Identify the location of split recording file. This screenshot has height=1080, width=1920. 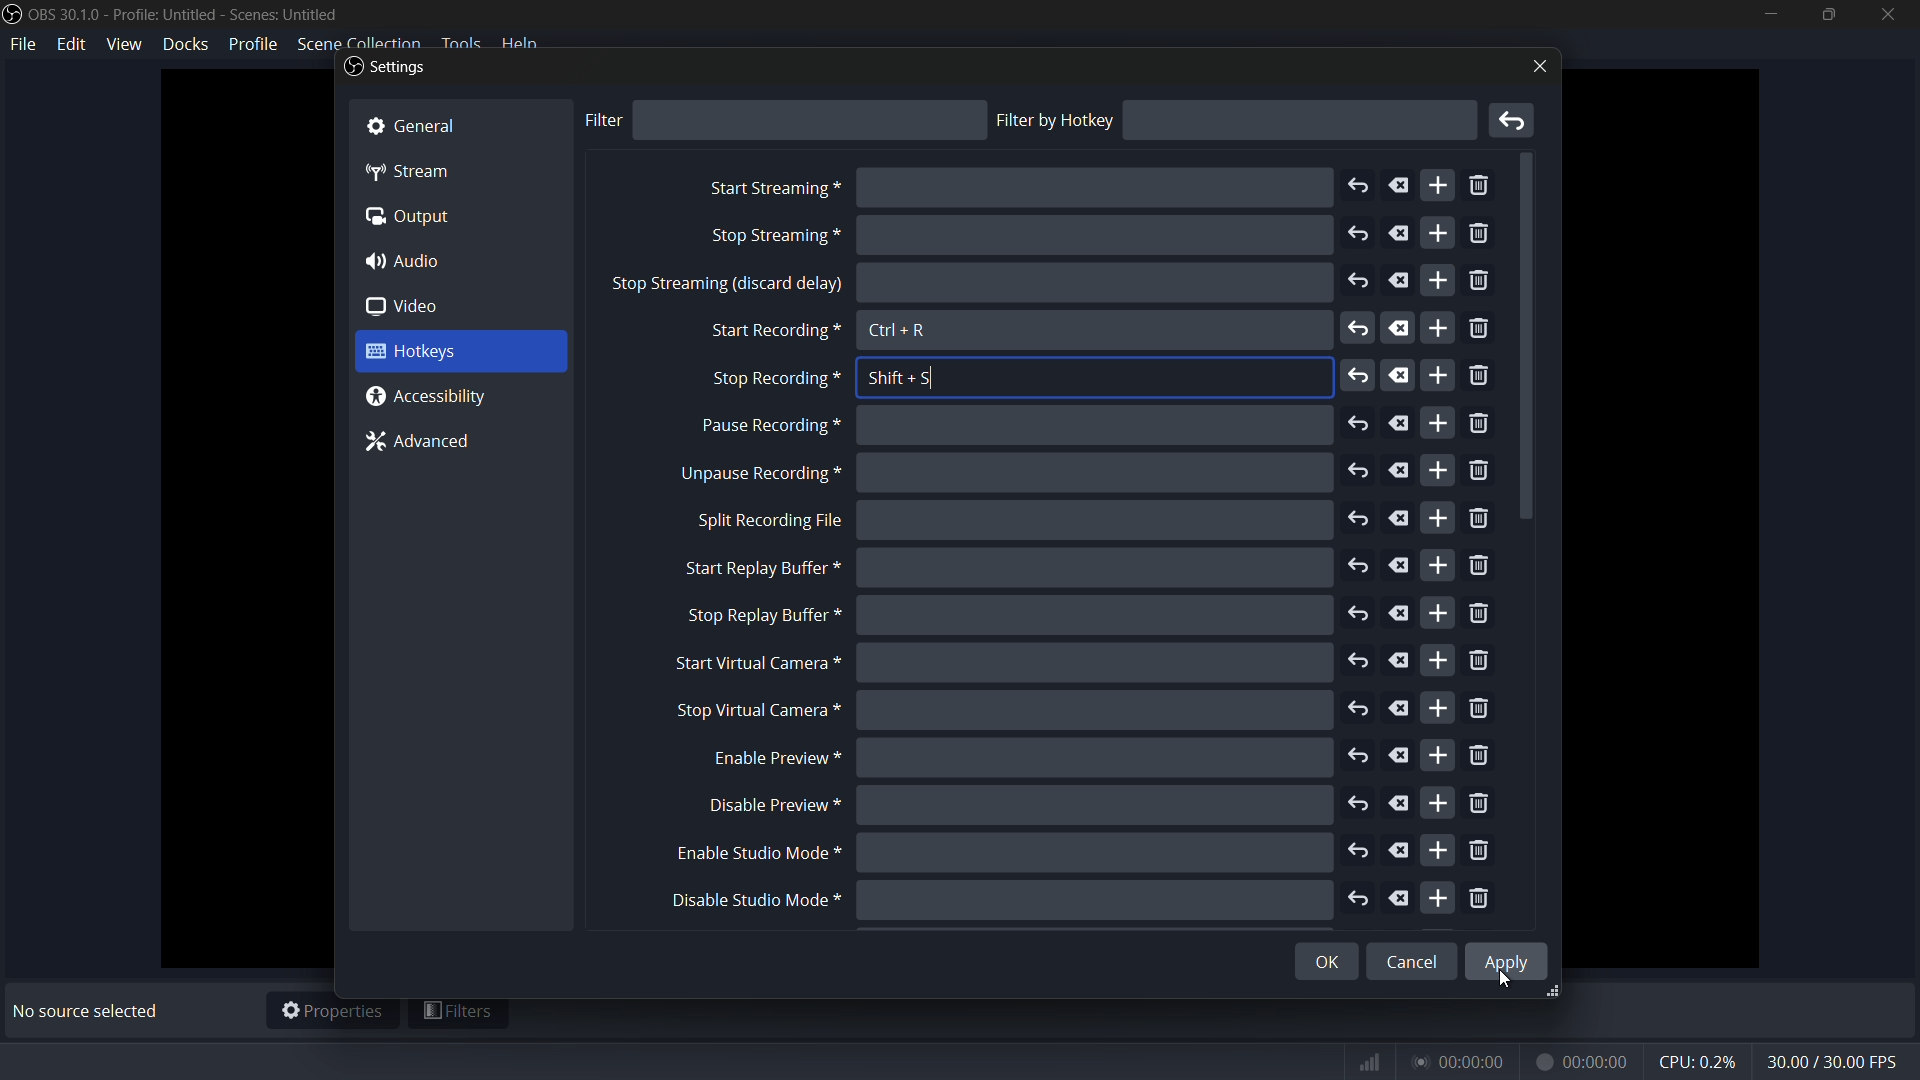
(769, 521).